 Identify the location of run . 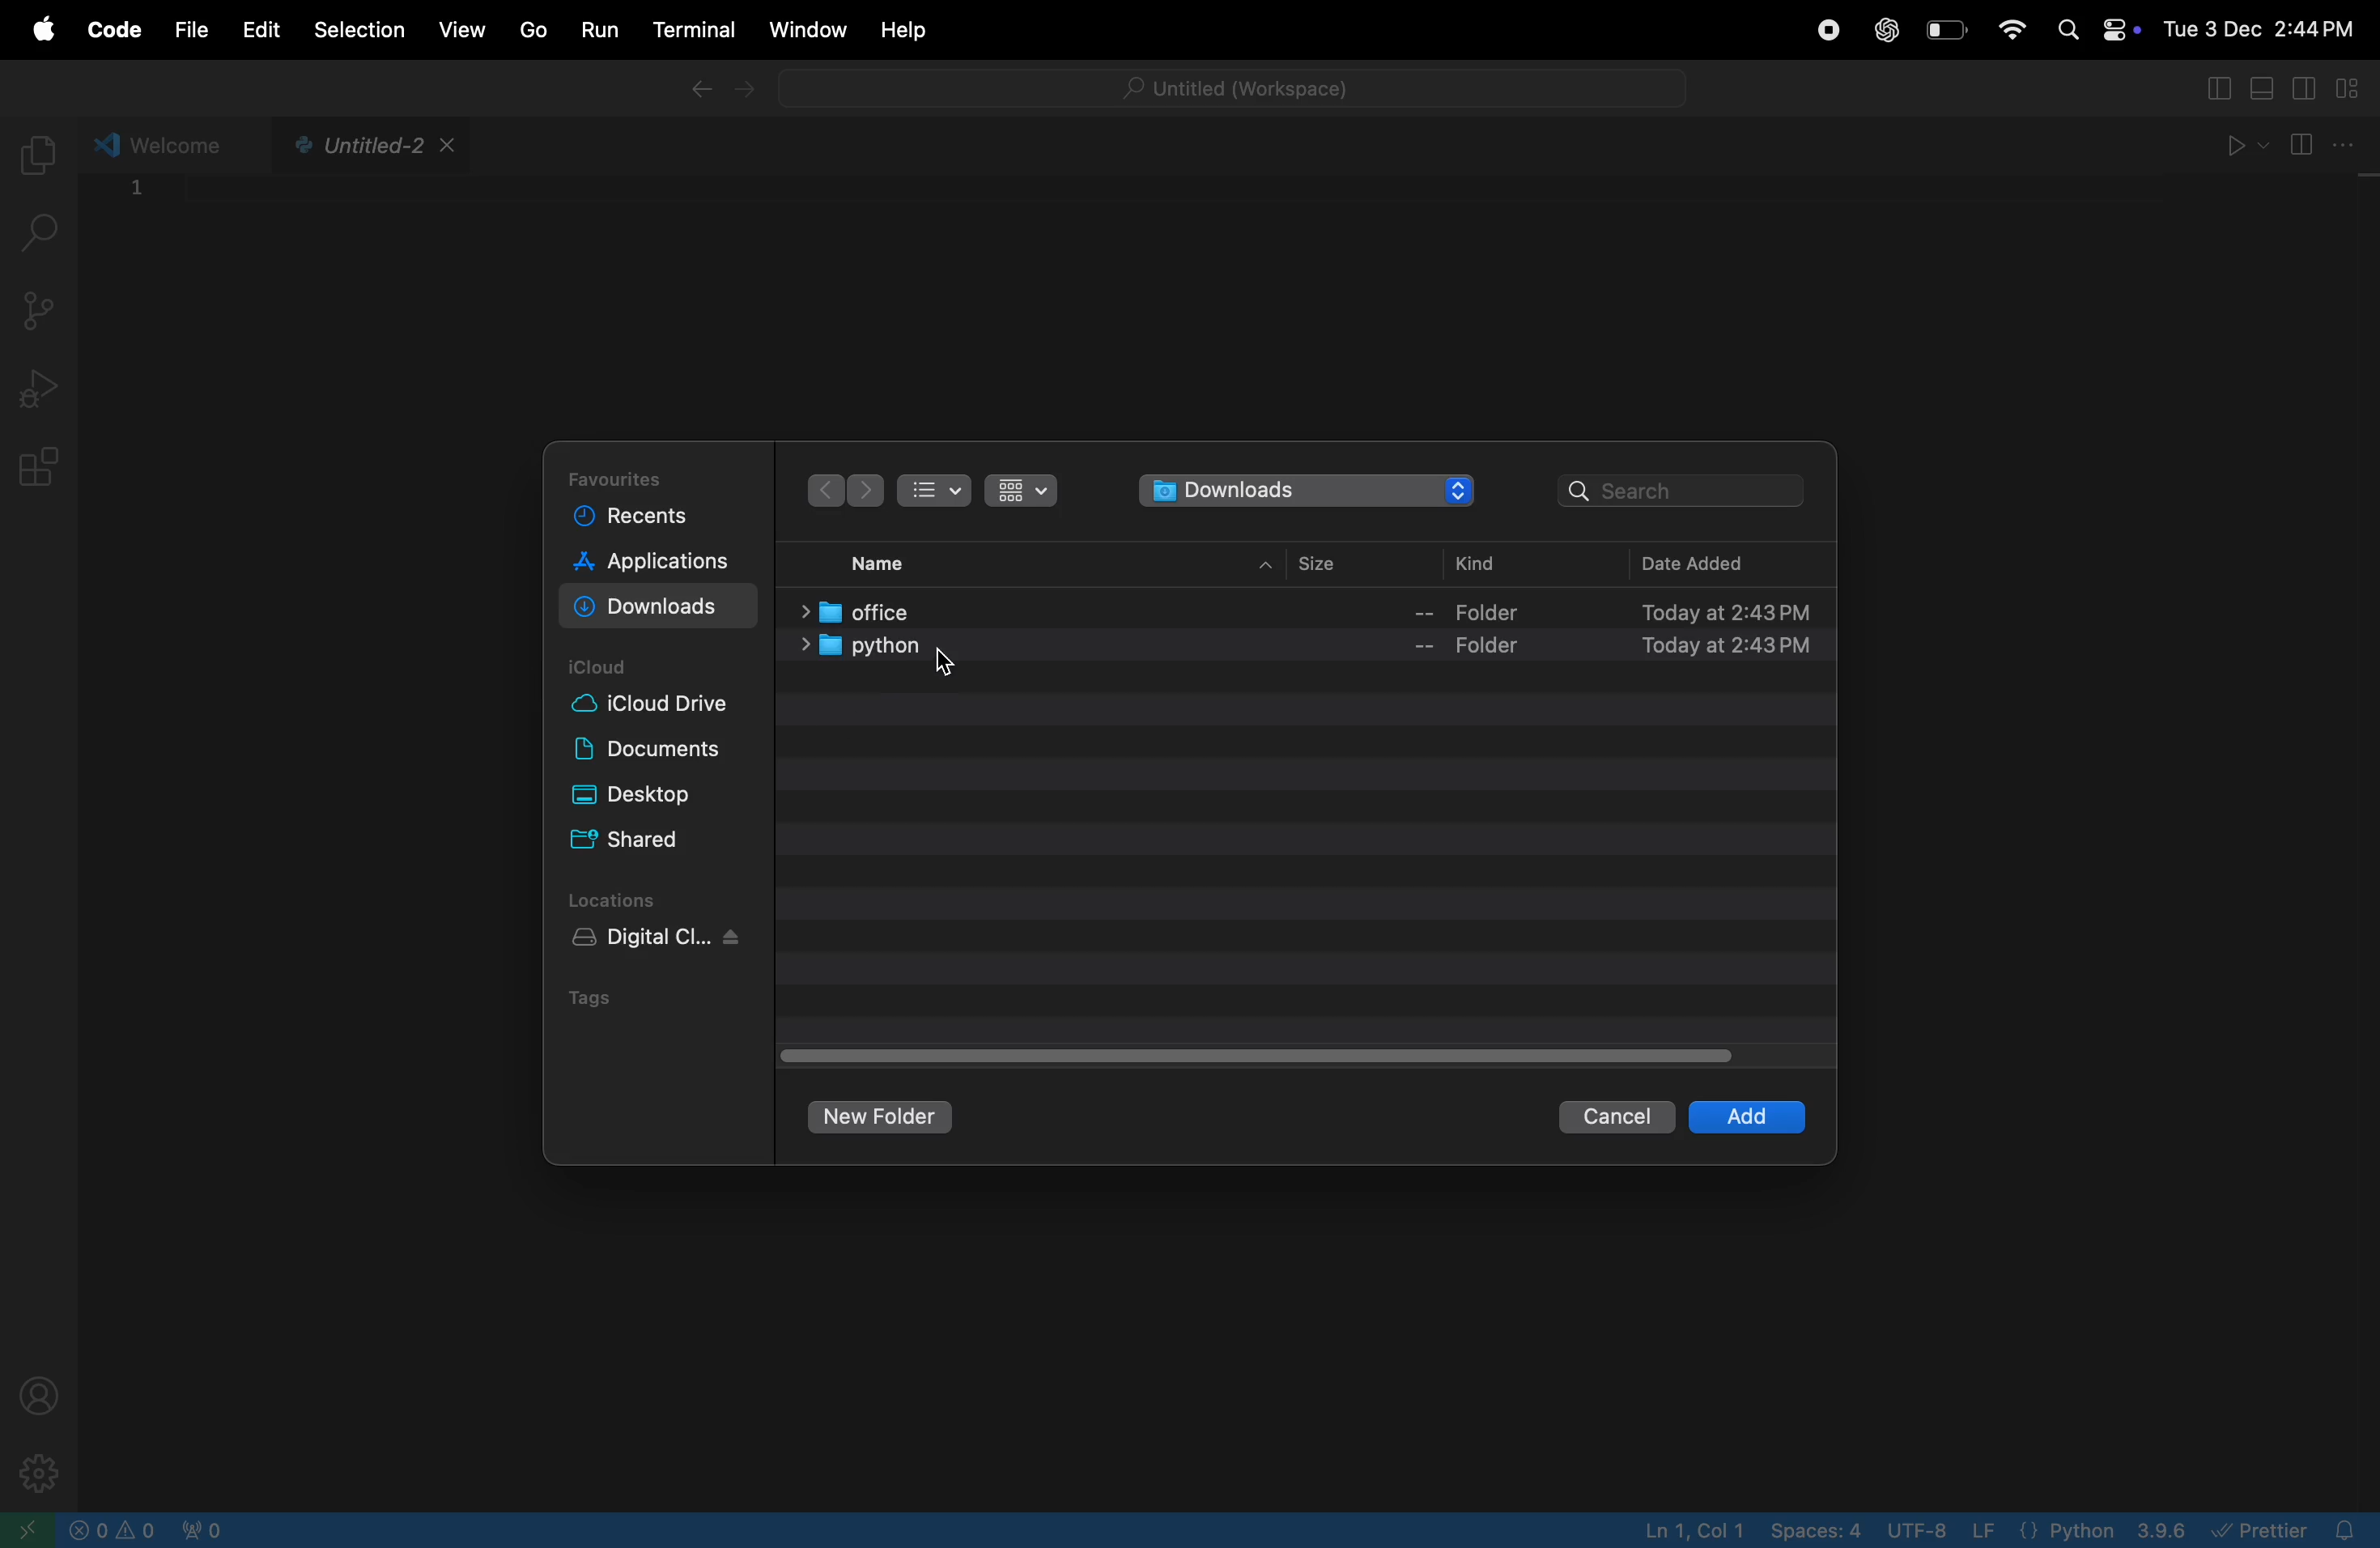
(2238, 143).